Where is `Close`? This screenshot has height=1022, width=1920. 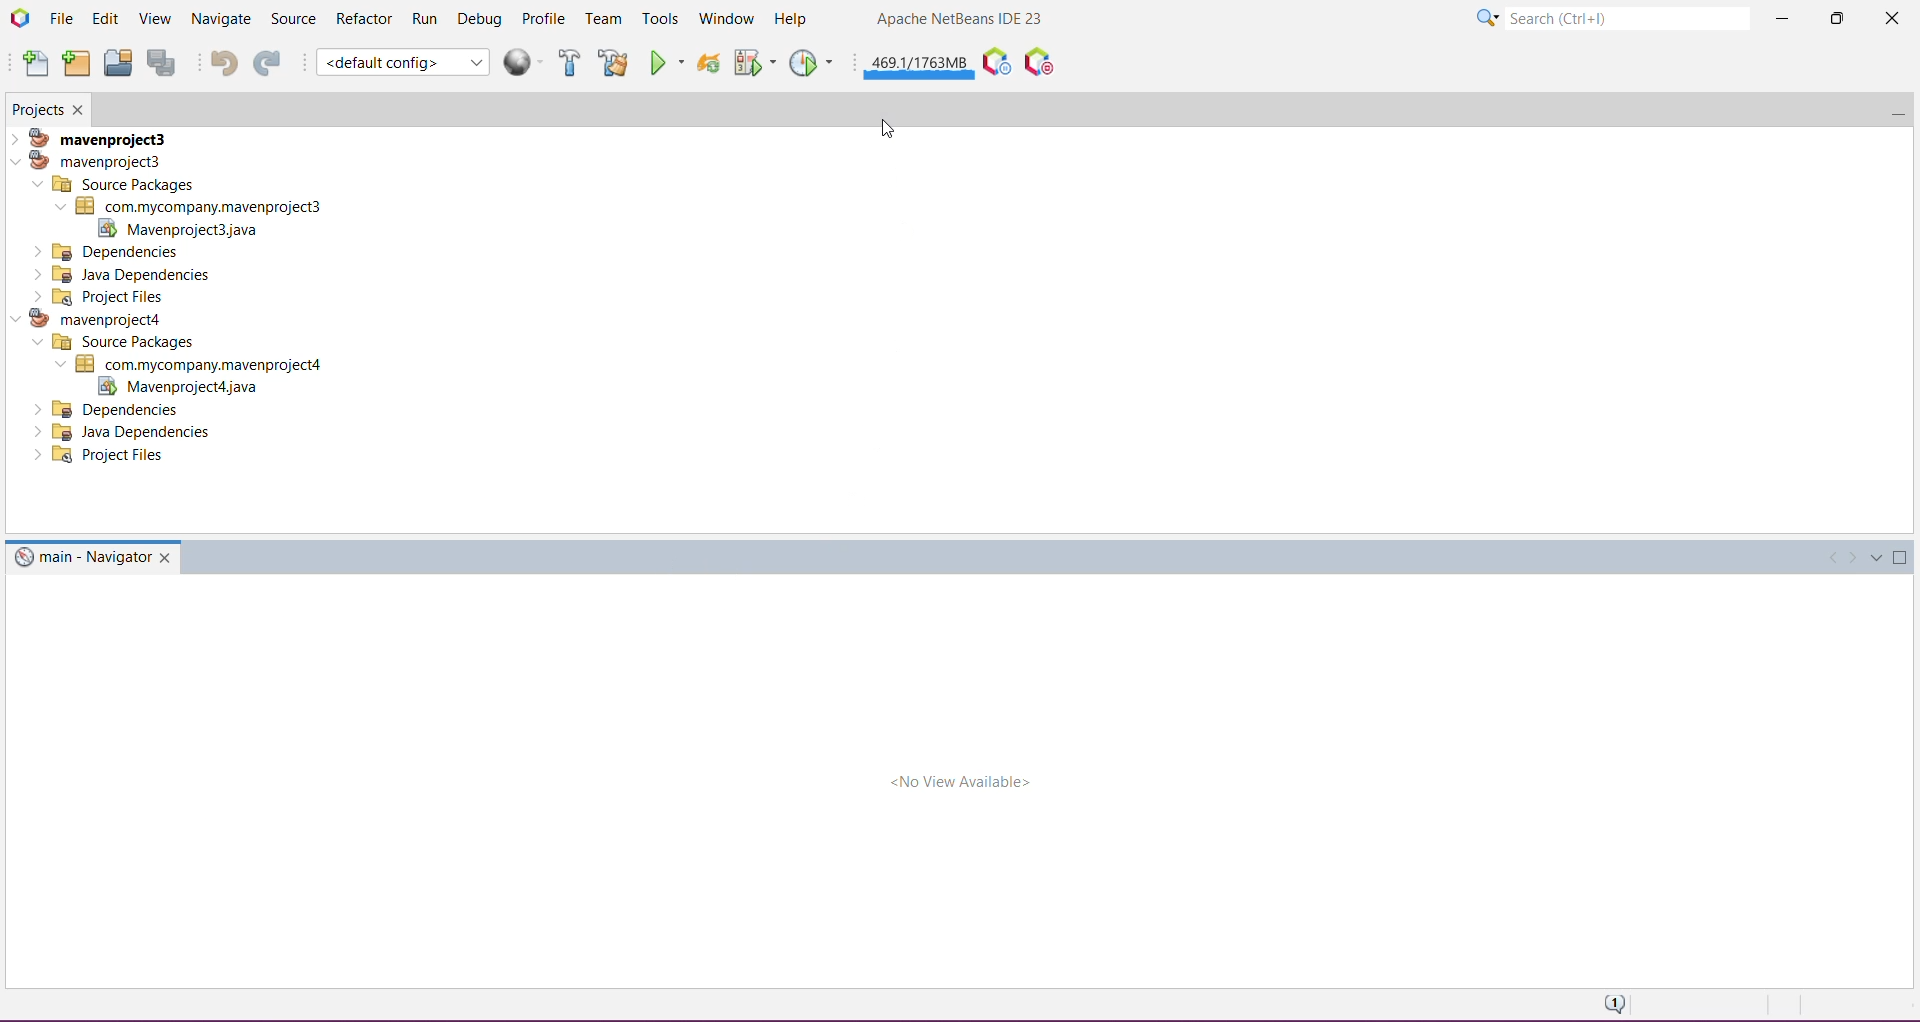
Close is located at coordinates (1889, 22).